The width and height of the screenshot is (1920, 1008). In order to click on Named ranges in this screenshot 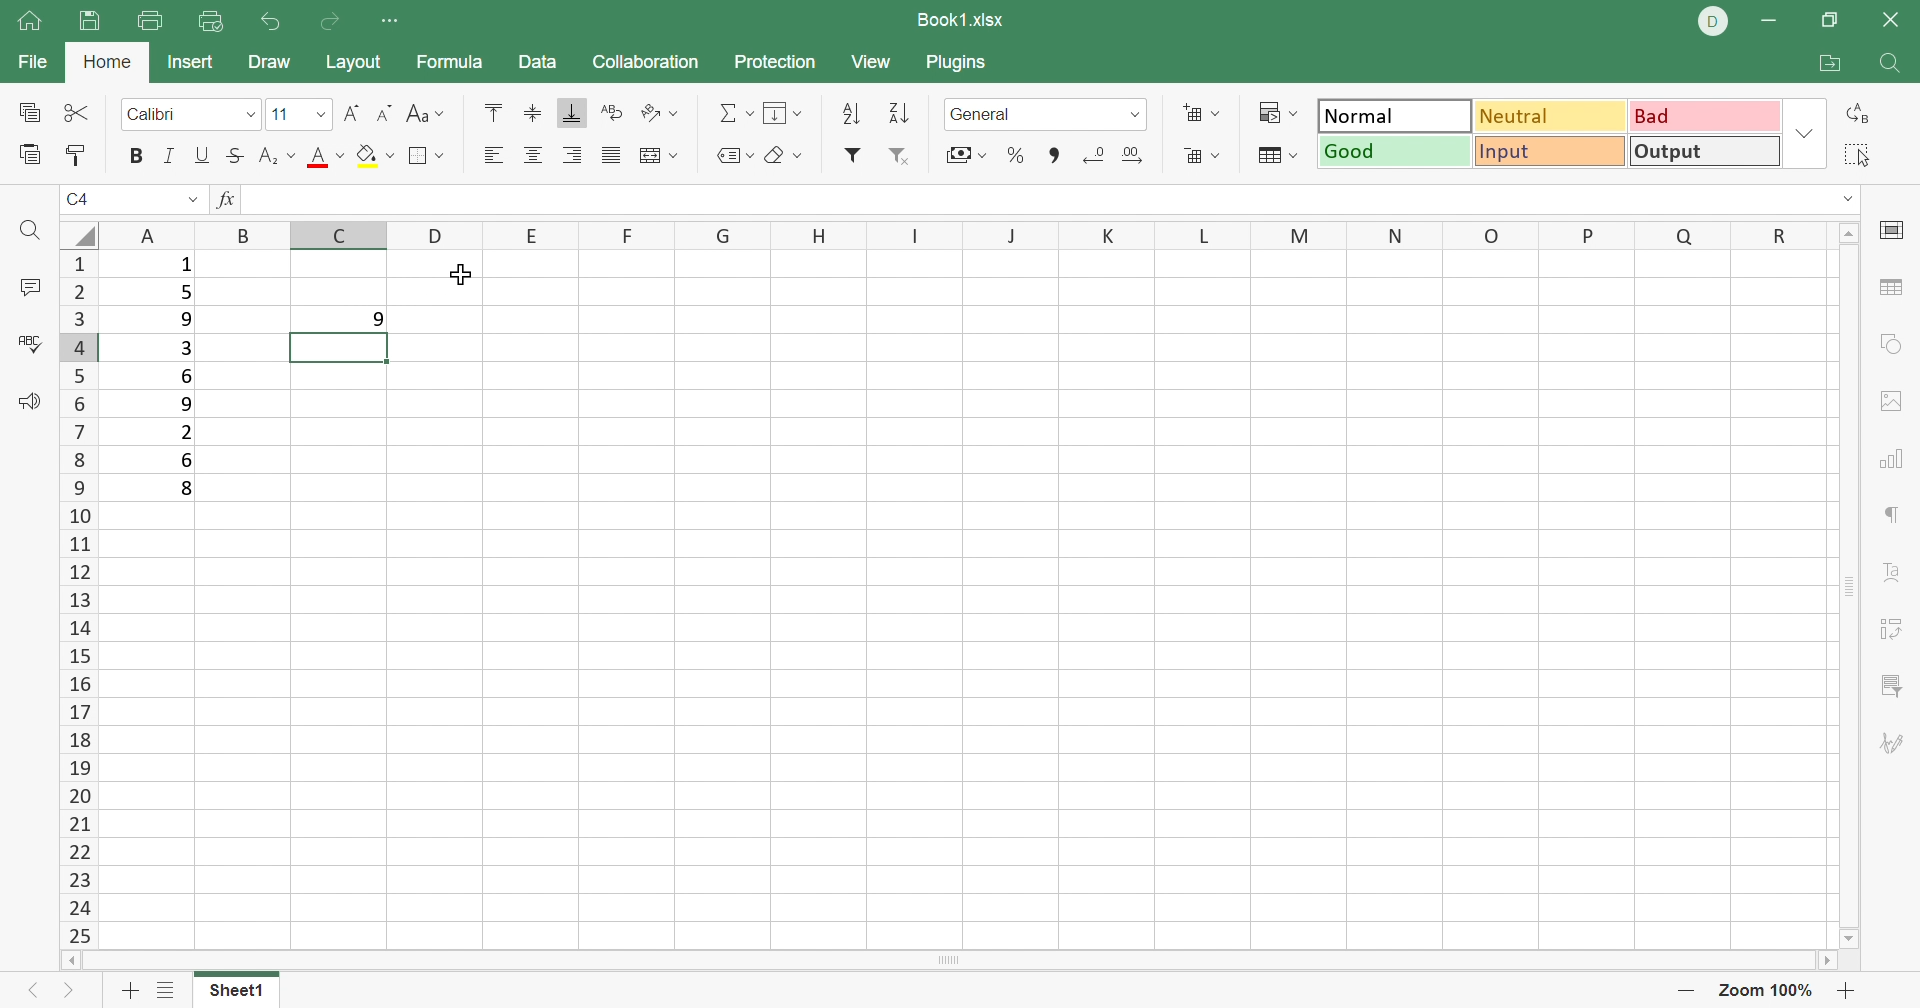, I will do `click(735, 157)`.